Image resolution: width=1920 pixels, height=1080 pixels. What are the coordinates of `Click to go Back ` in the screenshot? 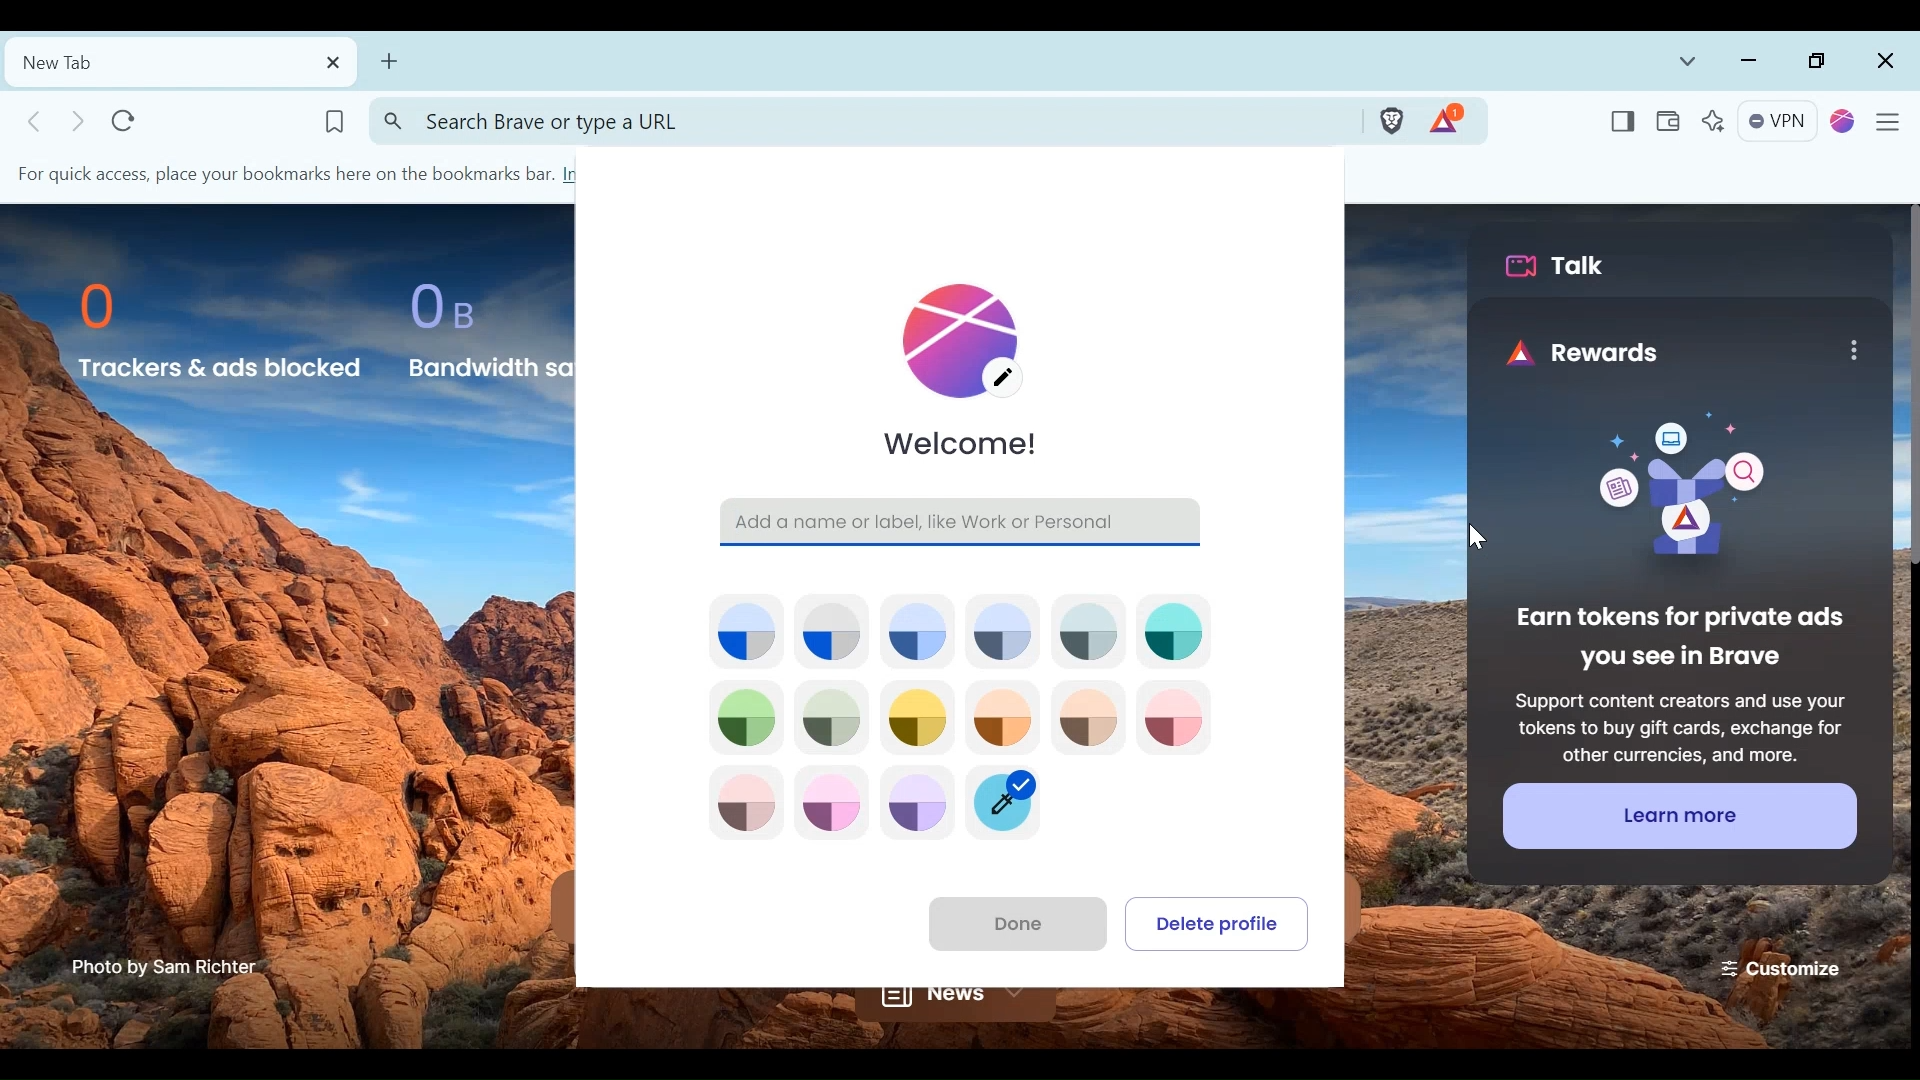 It's located at (37, 120).